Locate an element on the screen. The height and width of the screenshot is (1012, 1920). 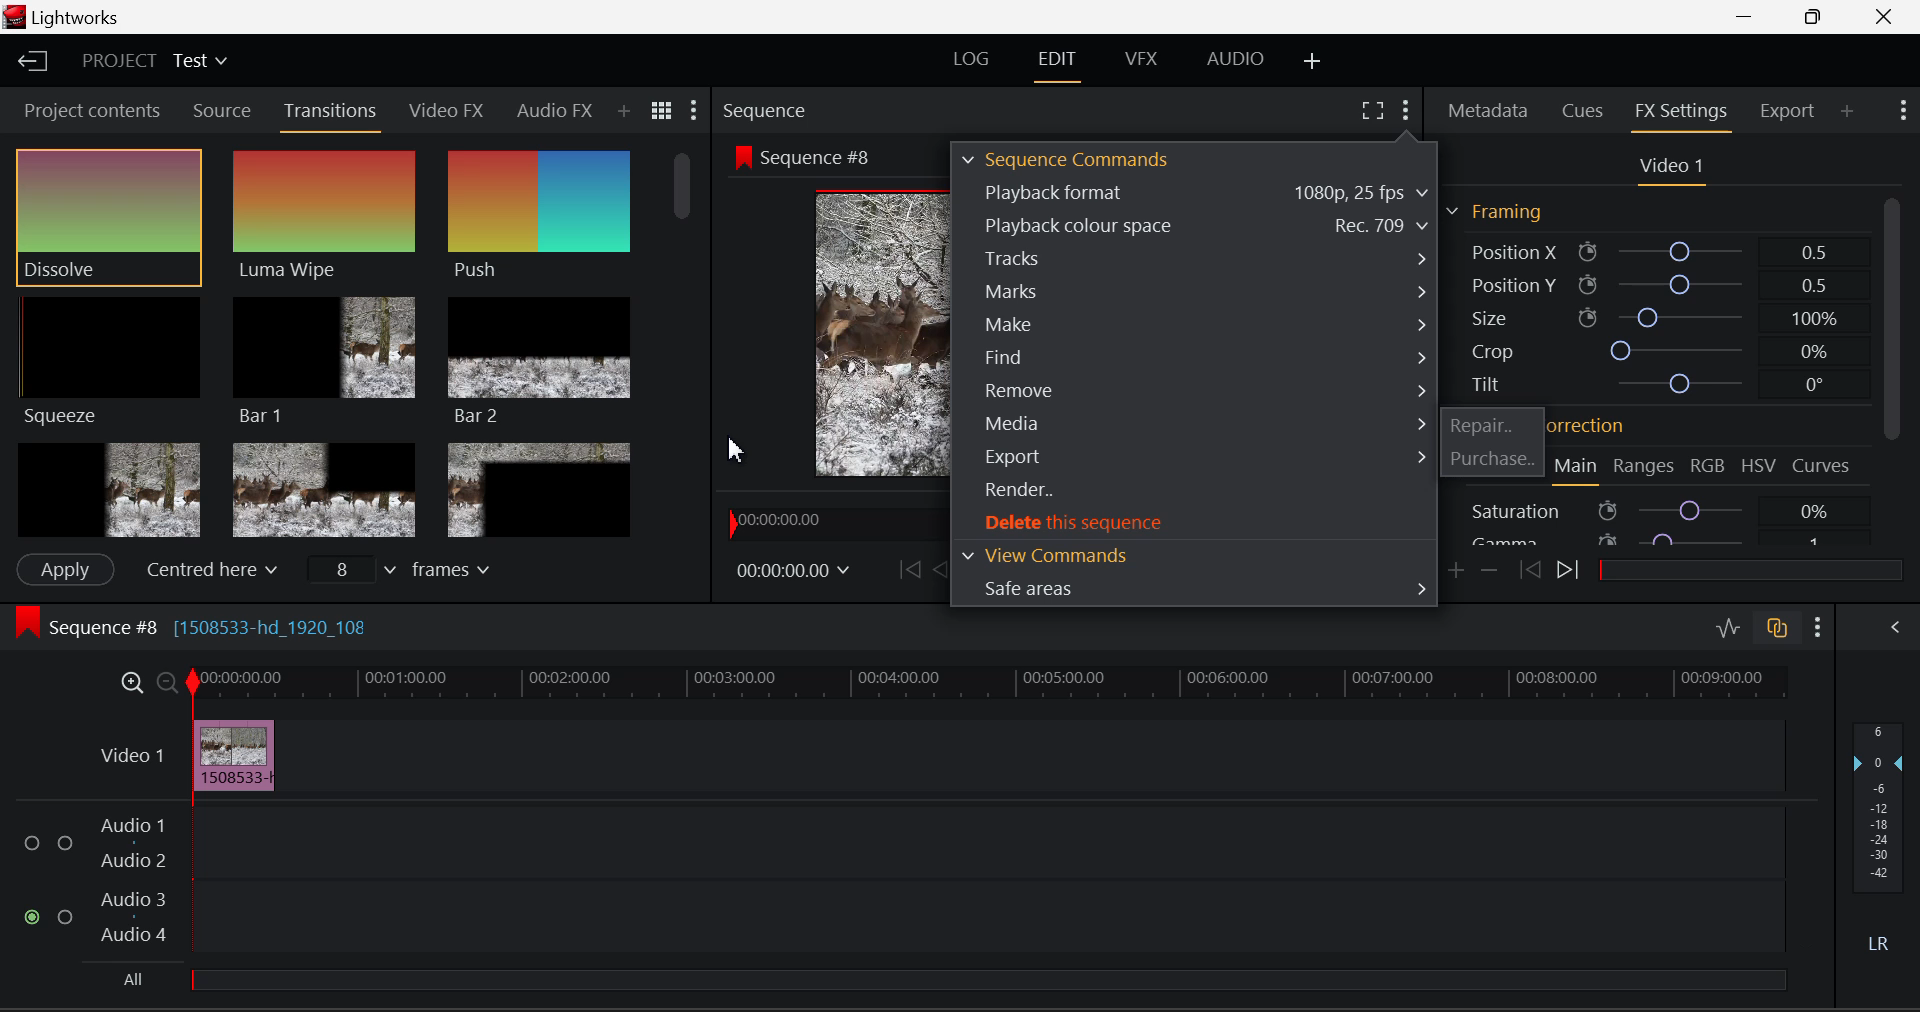
Bar 2 is located at coordinates (540, 363).